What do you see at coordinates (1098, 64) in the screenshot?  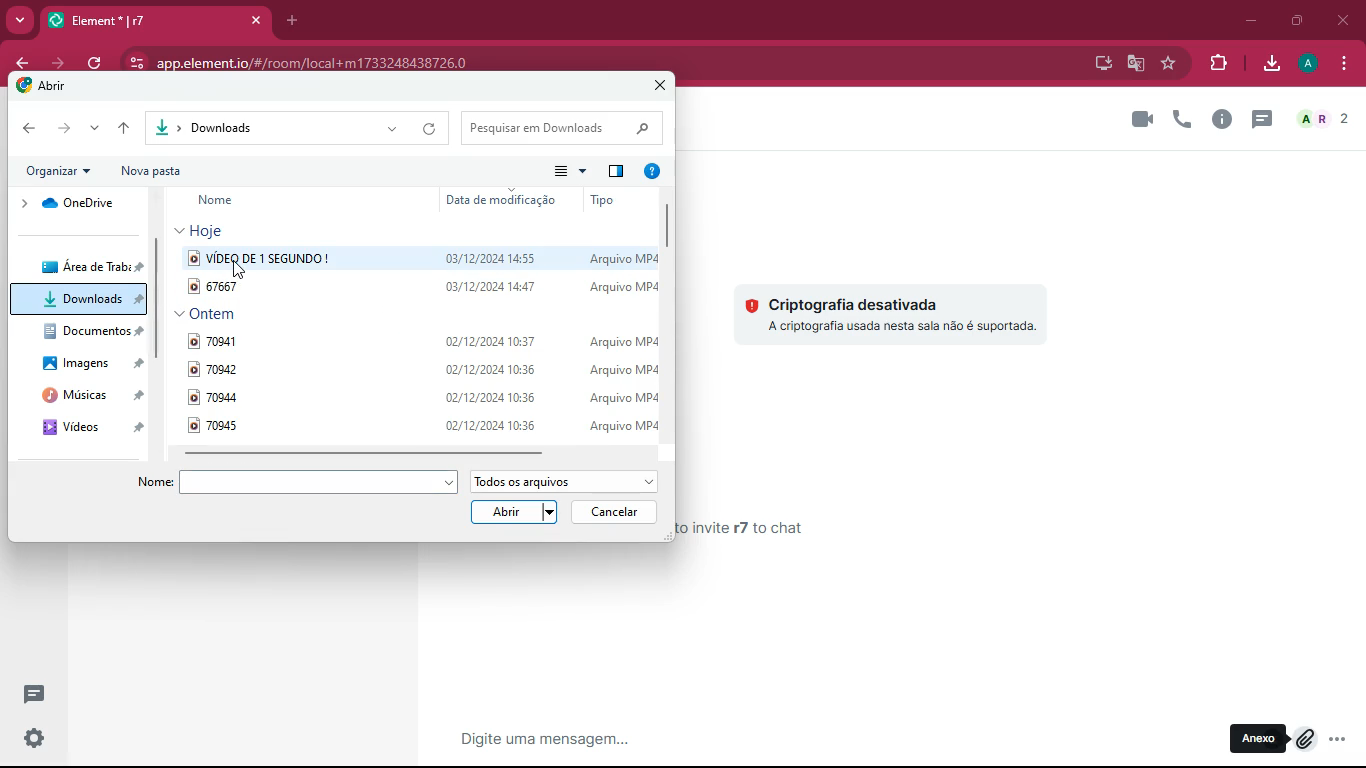 I see `desktop` at bounding box center [1098, 64].